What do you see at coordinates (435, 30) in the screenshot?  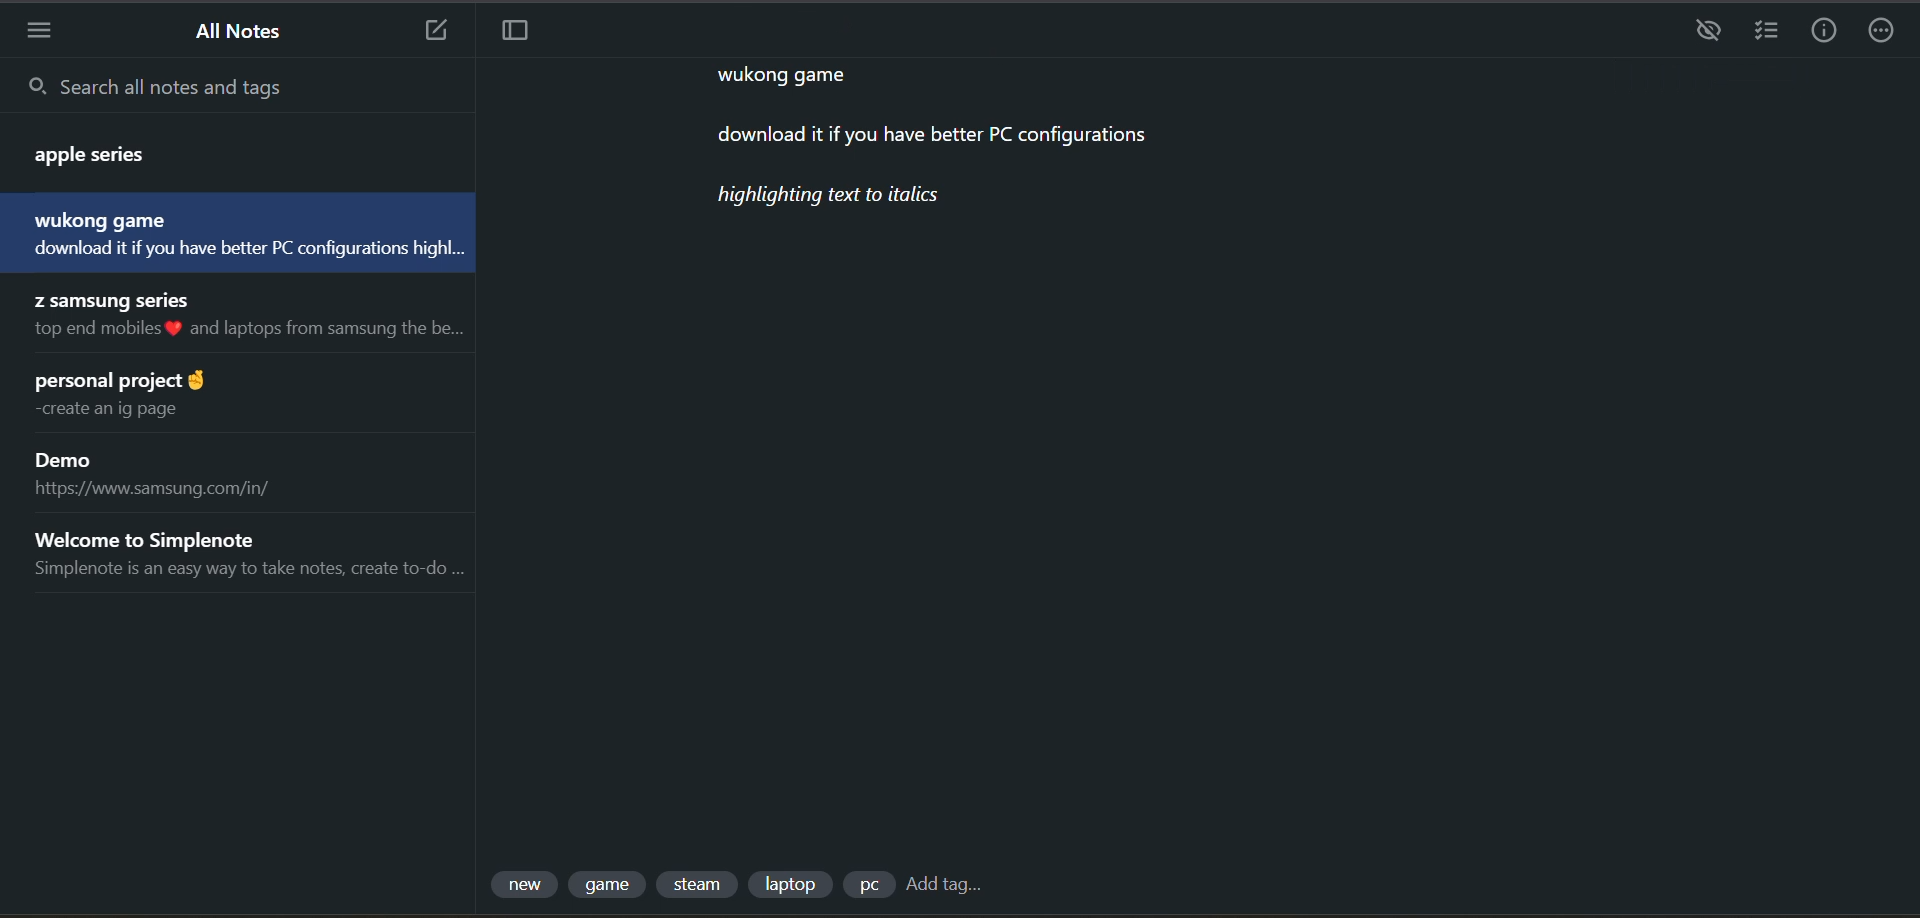 I see `new note` at bounding box center [435, 30].